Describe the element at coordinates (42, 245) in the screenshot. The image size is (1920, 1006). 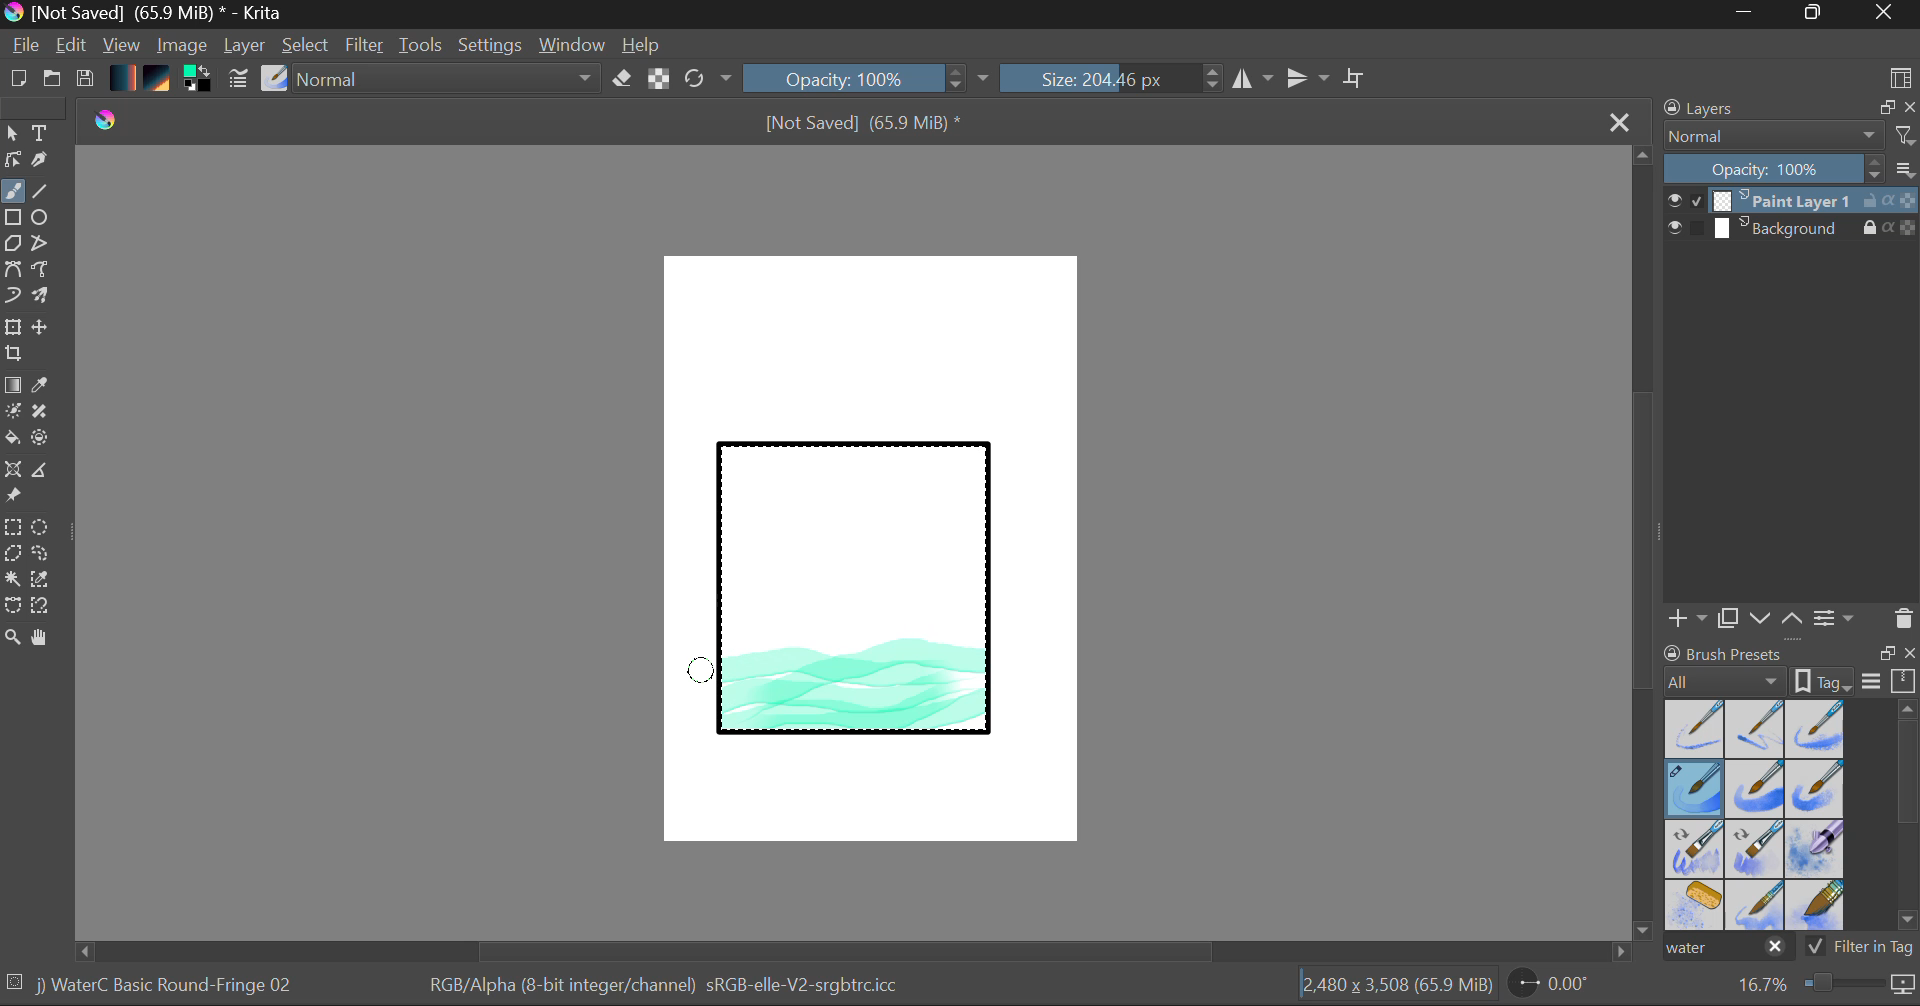
I see `Polyline` at that location.